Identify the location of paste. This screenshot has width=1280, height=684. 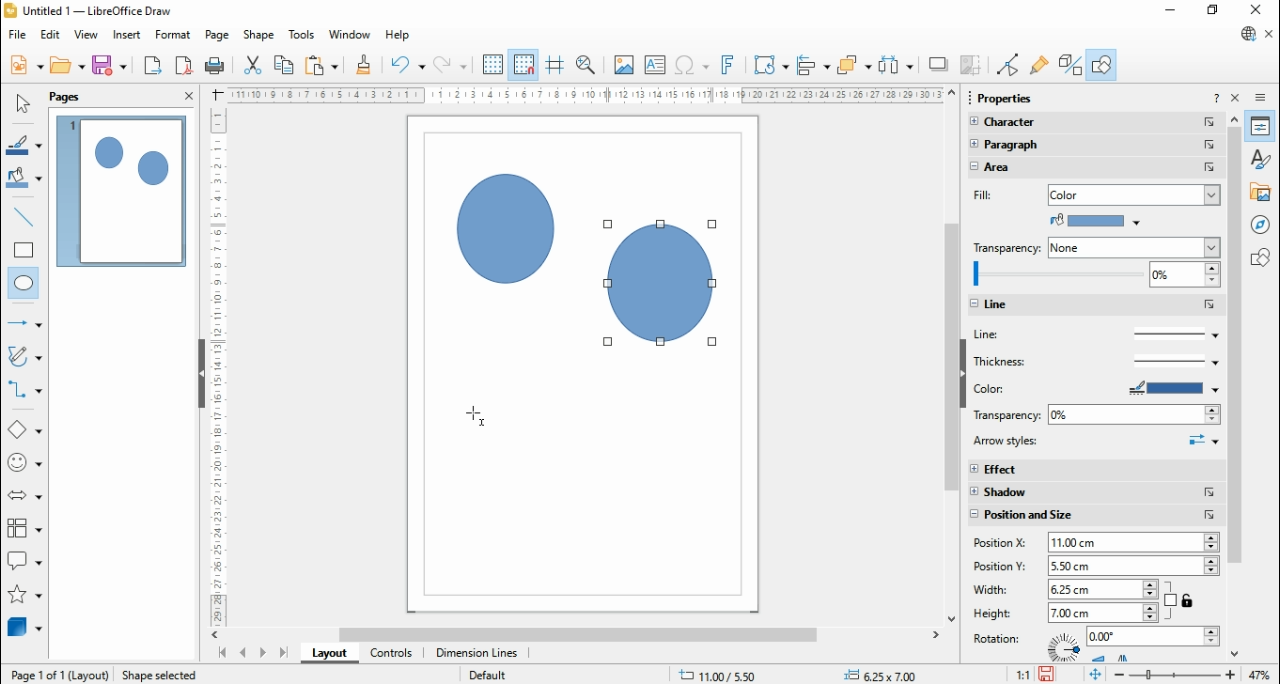
(320, 64).